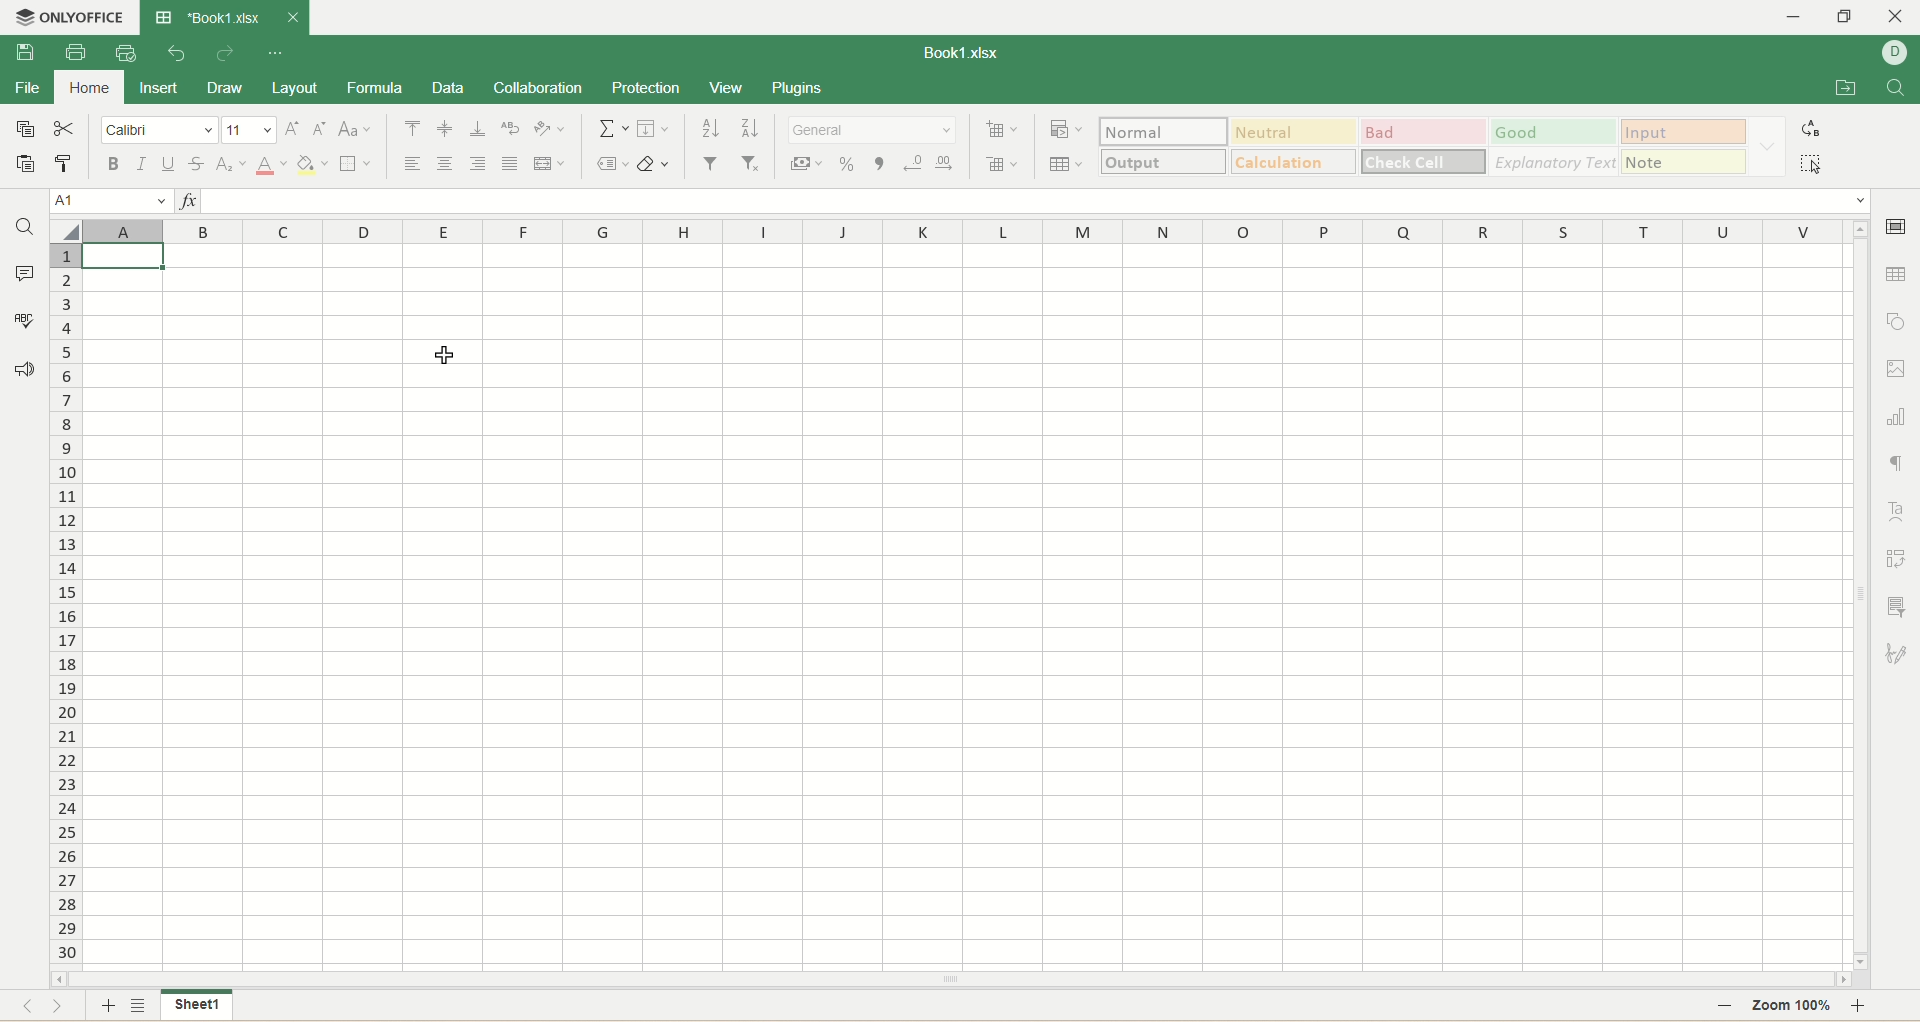  I want to click on change case, so click(356, 129).